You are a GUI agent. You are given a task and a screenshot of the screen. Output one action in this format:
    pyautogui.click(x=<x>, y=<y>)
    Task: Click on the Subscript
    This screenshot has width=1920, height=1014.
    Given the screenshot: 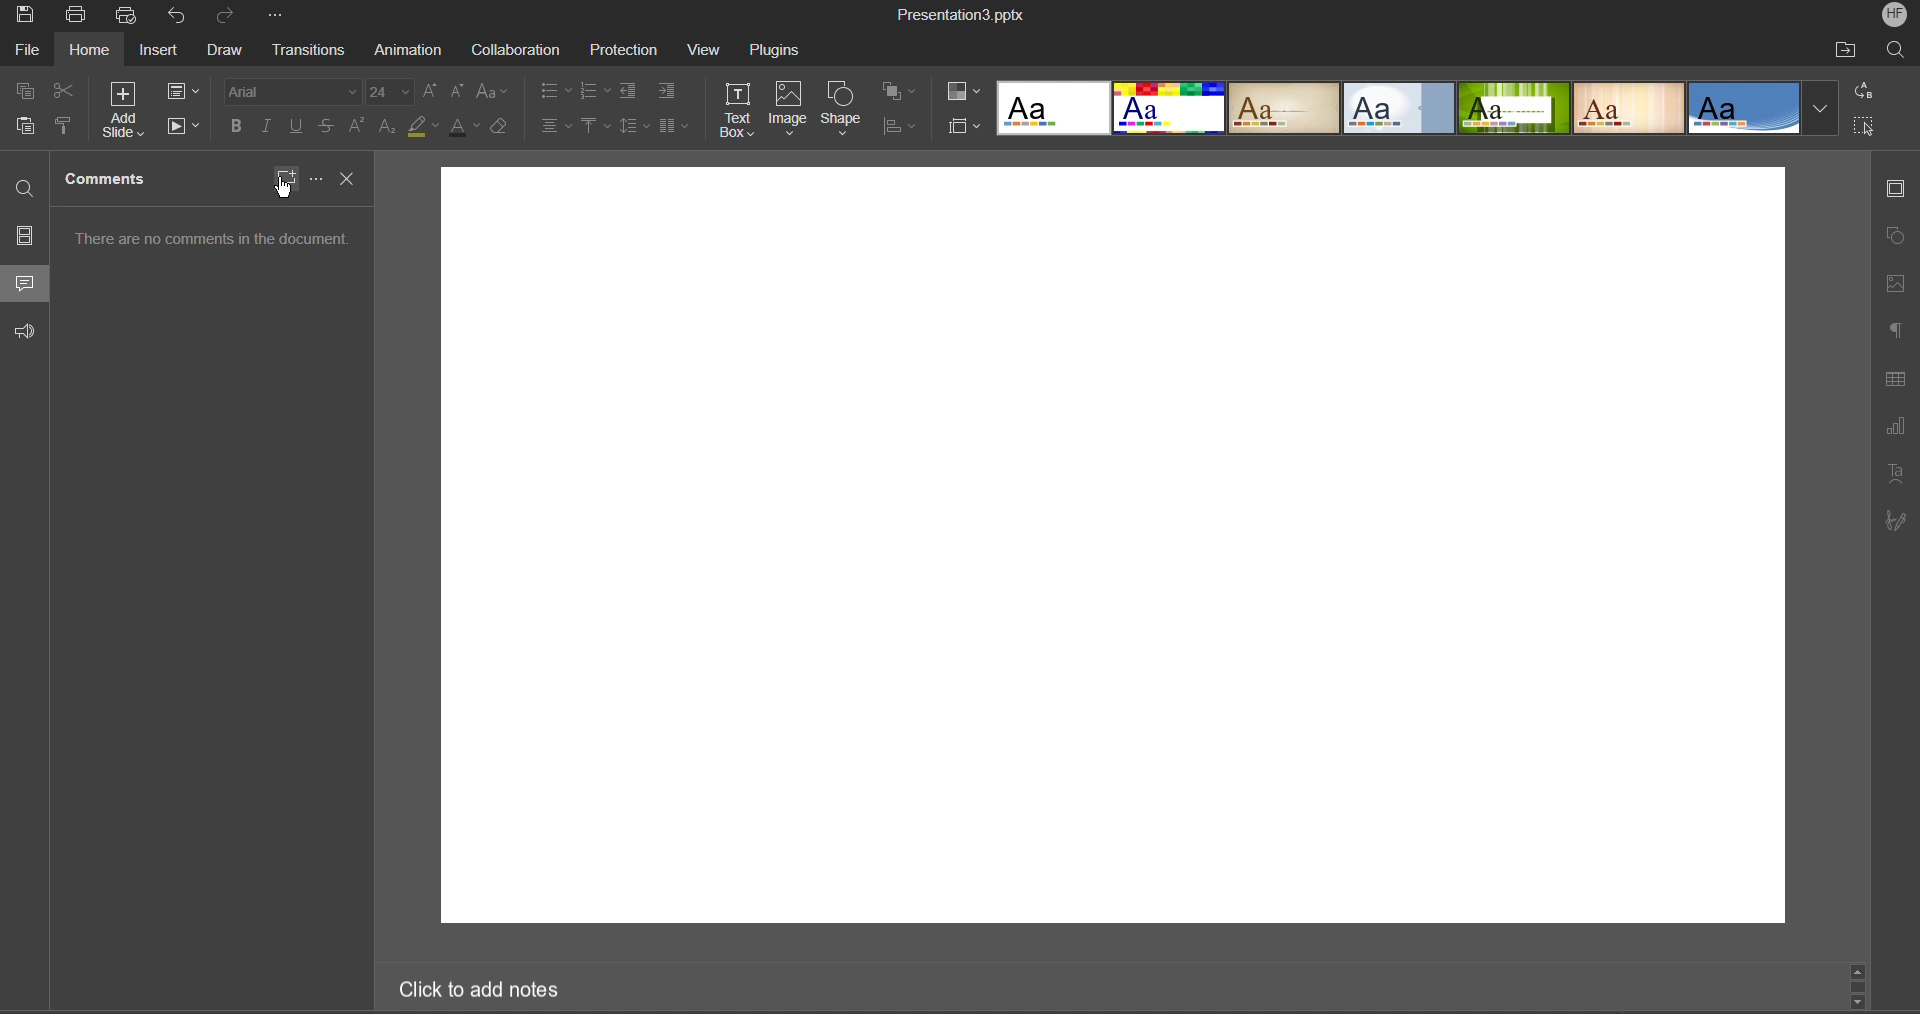 What is the action you would take?
    pyautogui.click(x=389, y=127)
    